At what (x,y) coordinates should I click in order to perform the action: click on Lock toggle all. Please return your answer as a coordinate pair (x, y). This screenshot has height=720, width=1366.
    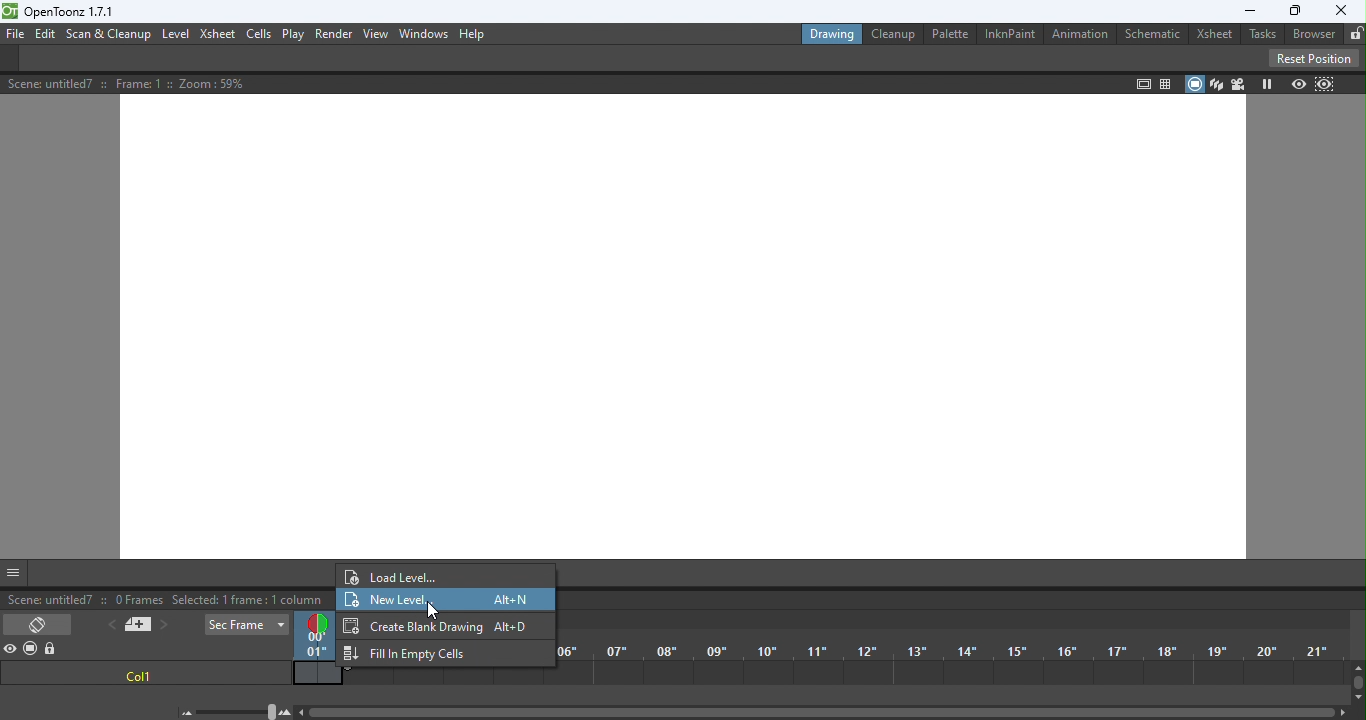
    Looking at the image, I should click on (54, 650).